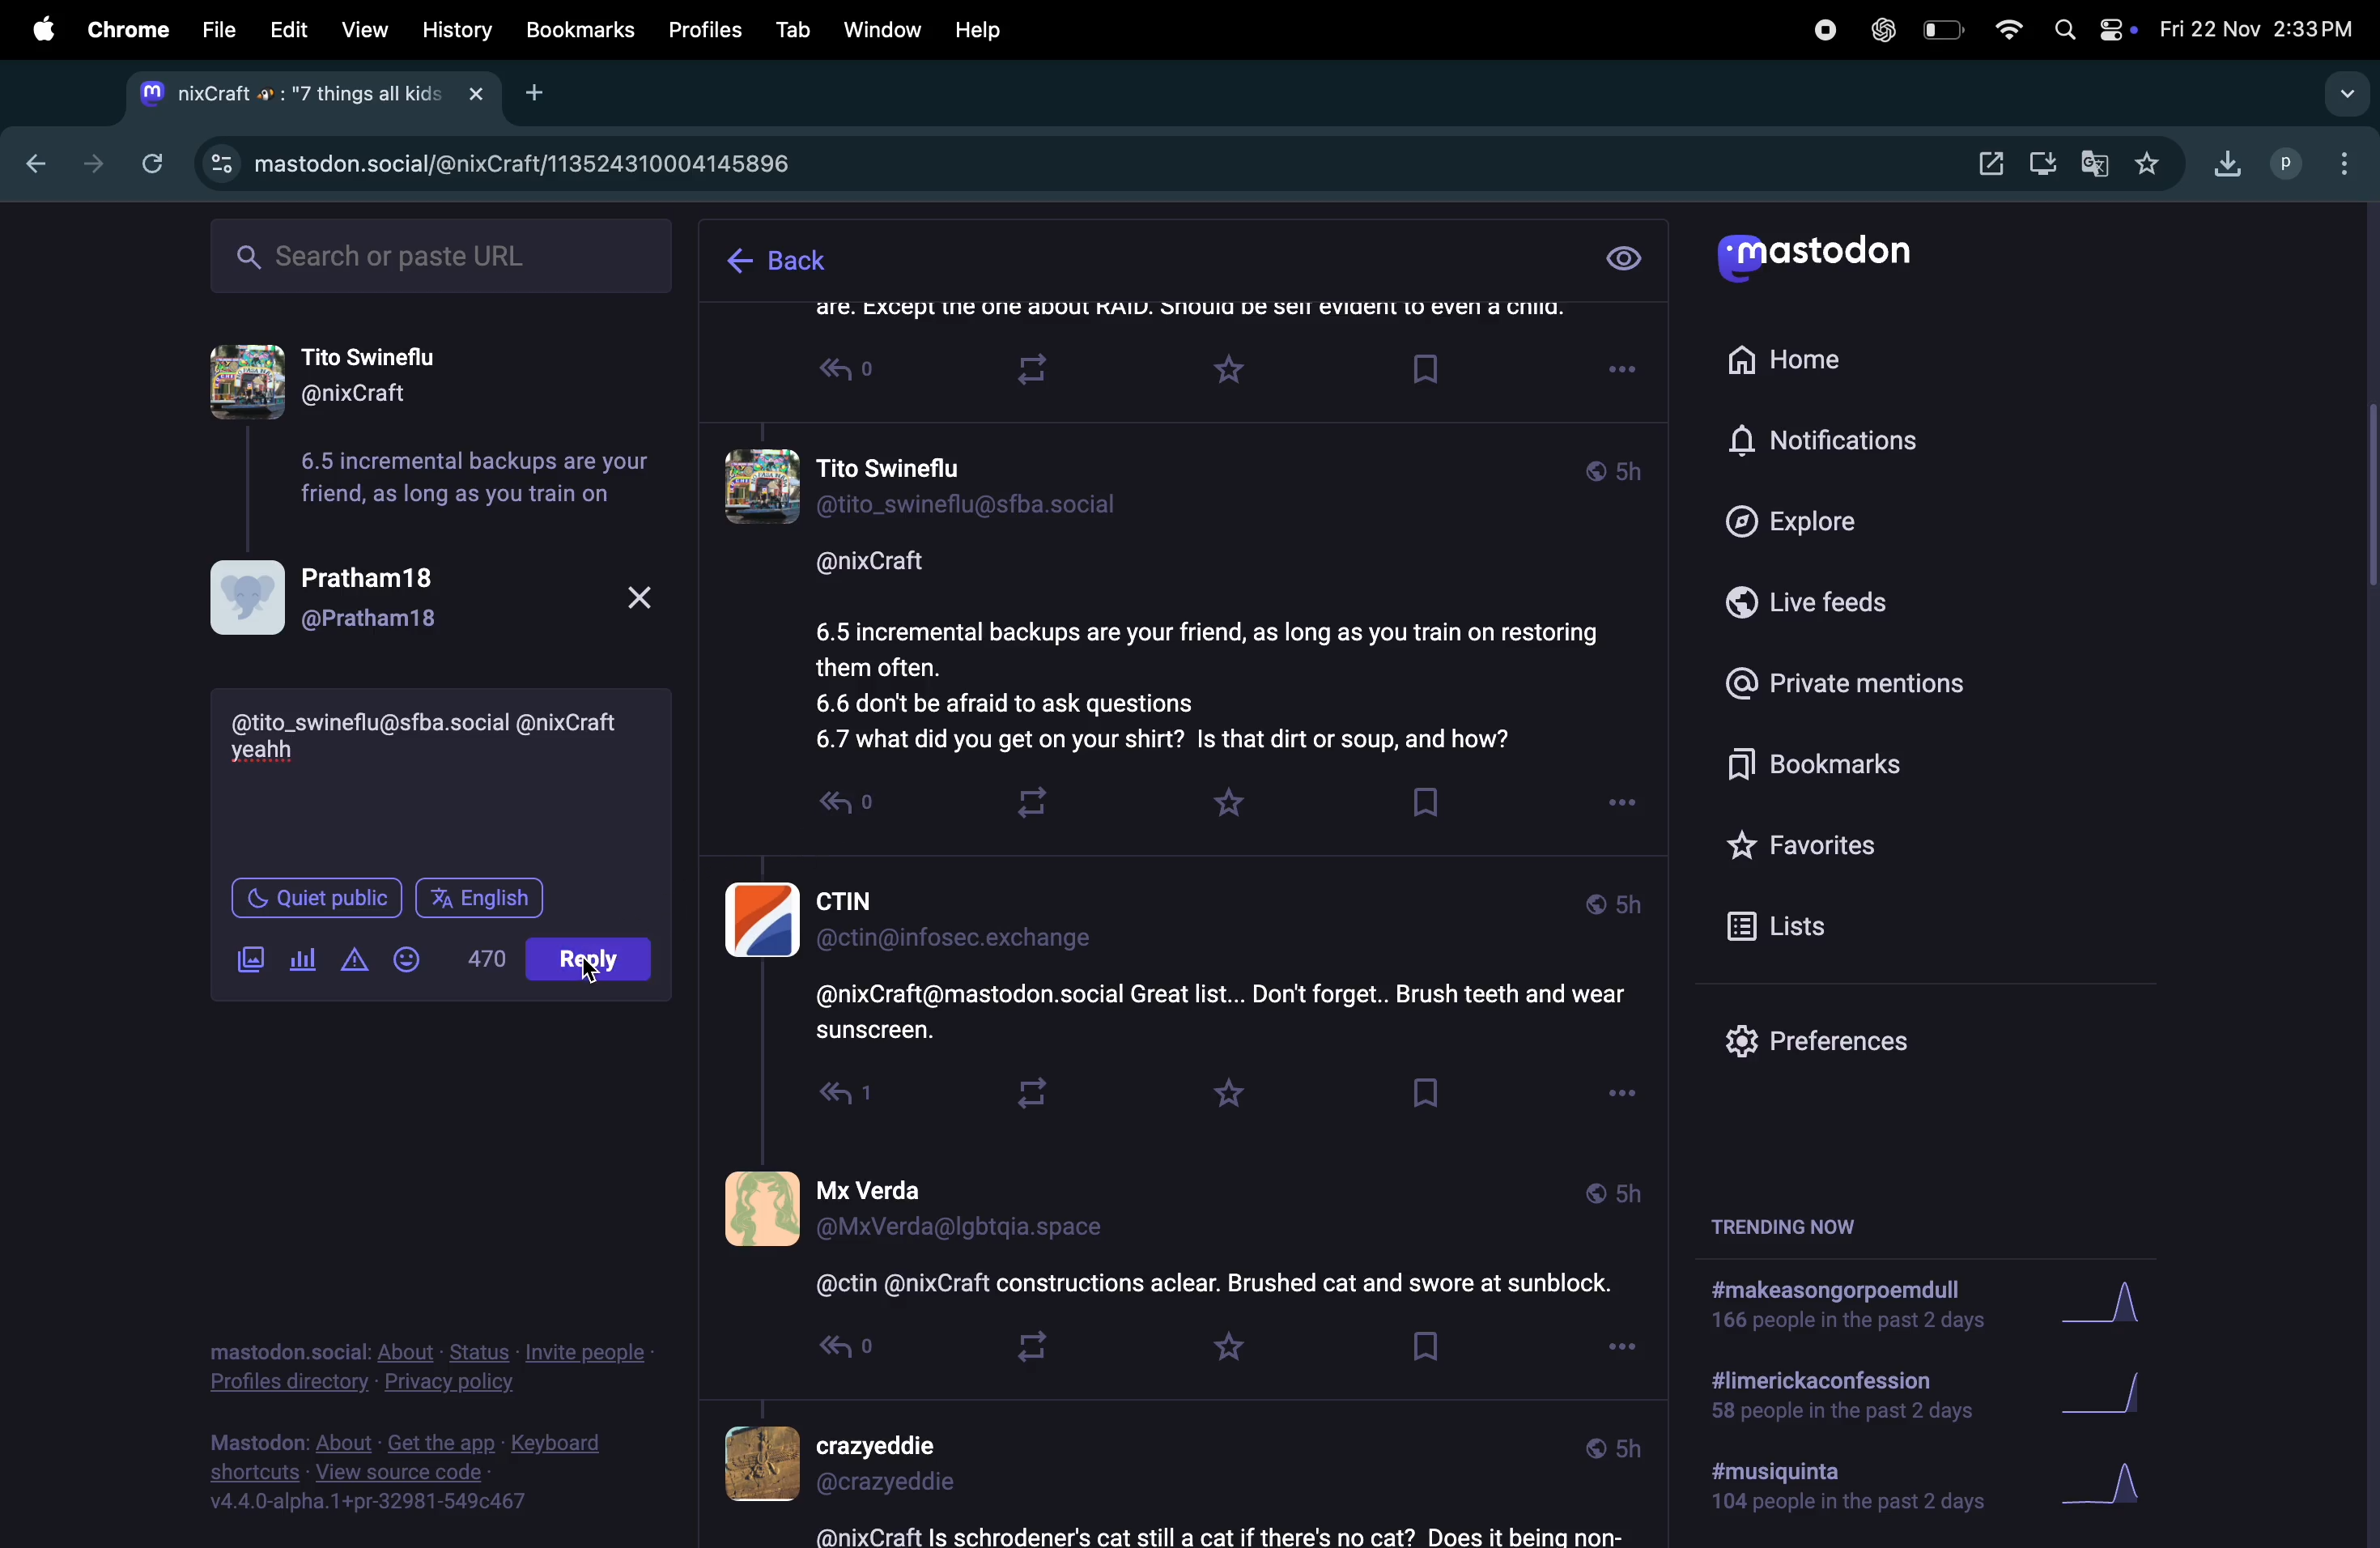 The height and width of the screenshot is (1548, 2380). What do you see at coordinates (125, 29) in the screenshot?
I see `chrome` at bounding box center [125, 29].